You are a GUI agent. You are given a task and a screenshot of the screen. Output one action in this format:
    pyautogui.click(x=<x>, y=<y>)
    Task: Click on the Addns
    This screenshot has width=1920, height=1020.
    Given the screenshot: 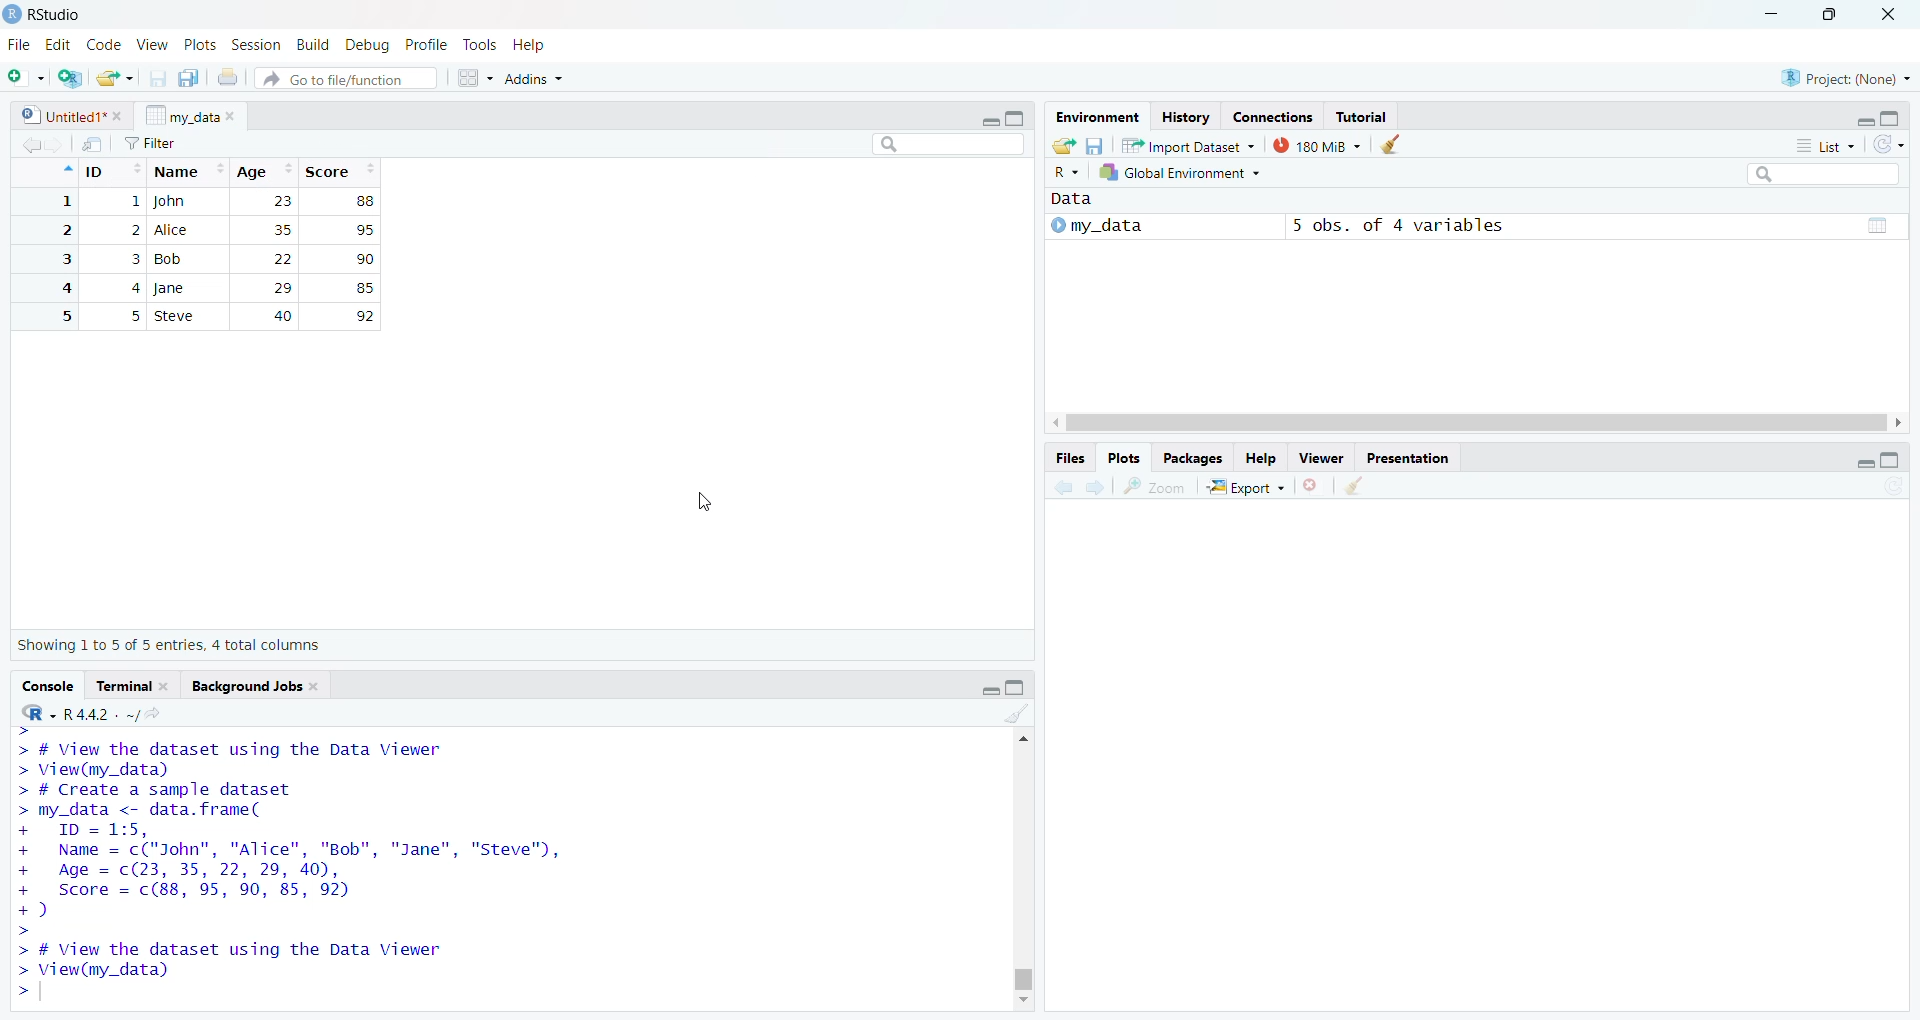 What is the action you would take?
    pyautogui.click(x=539, y=80)
    